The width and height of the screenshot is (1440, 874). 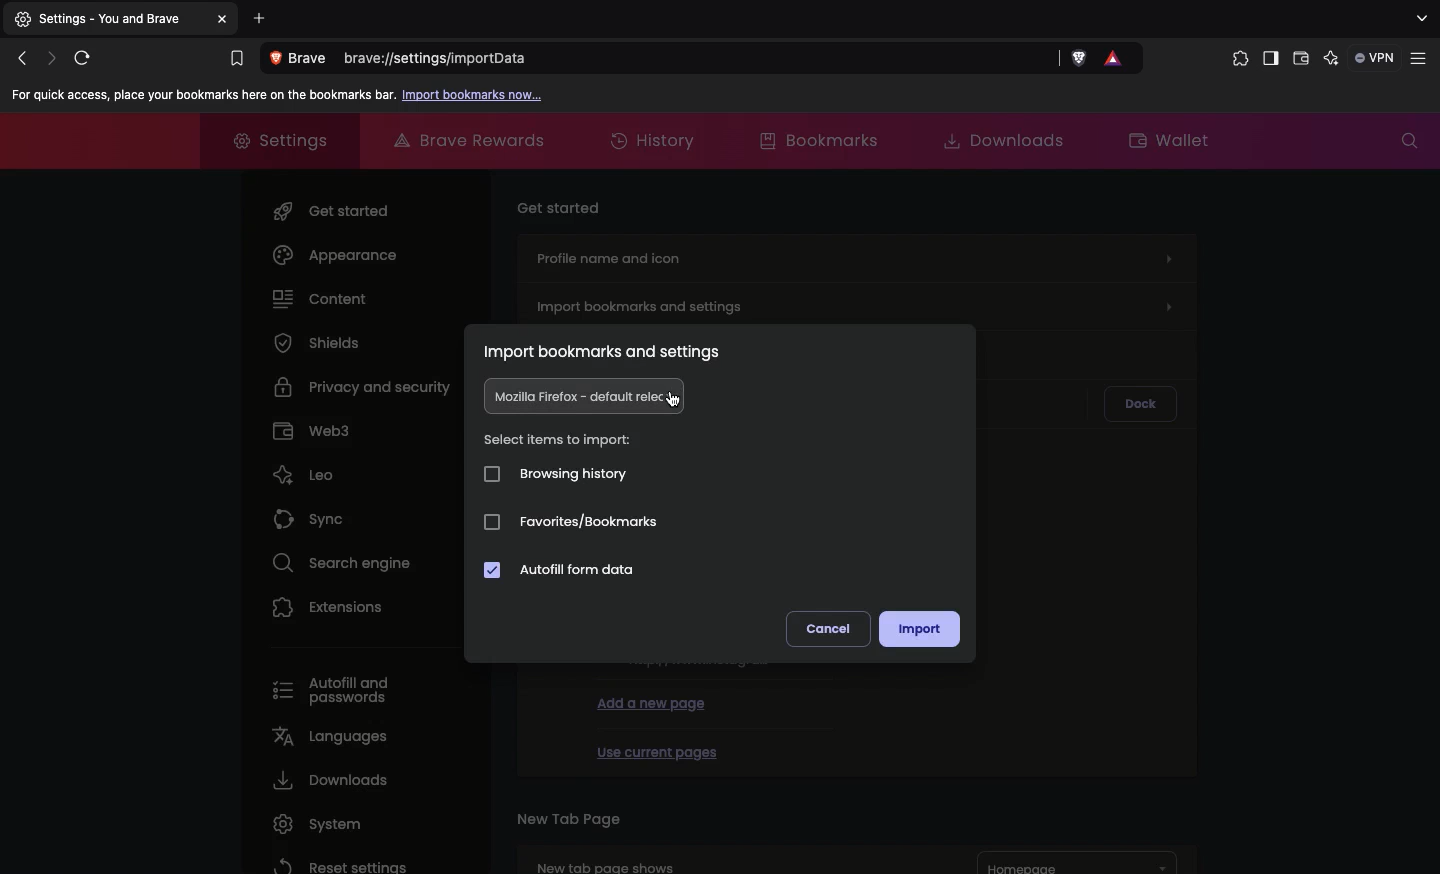 What do you see at coordinates (1078, 863) in the screenshot?
I see `Homepage` at bounding box center [1078, 863].